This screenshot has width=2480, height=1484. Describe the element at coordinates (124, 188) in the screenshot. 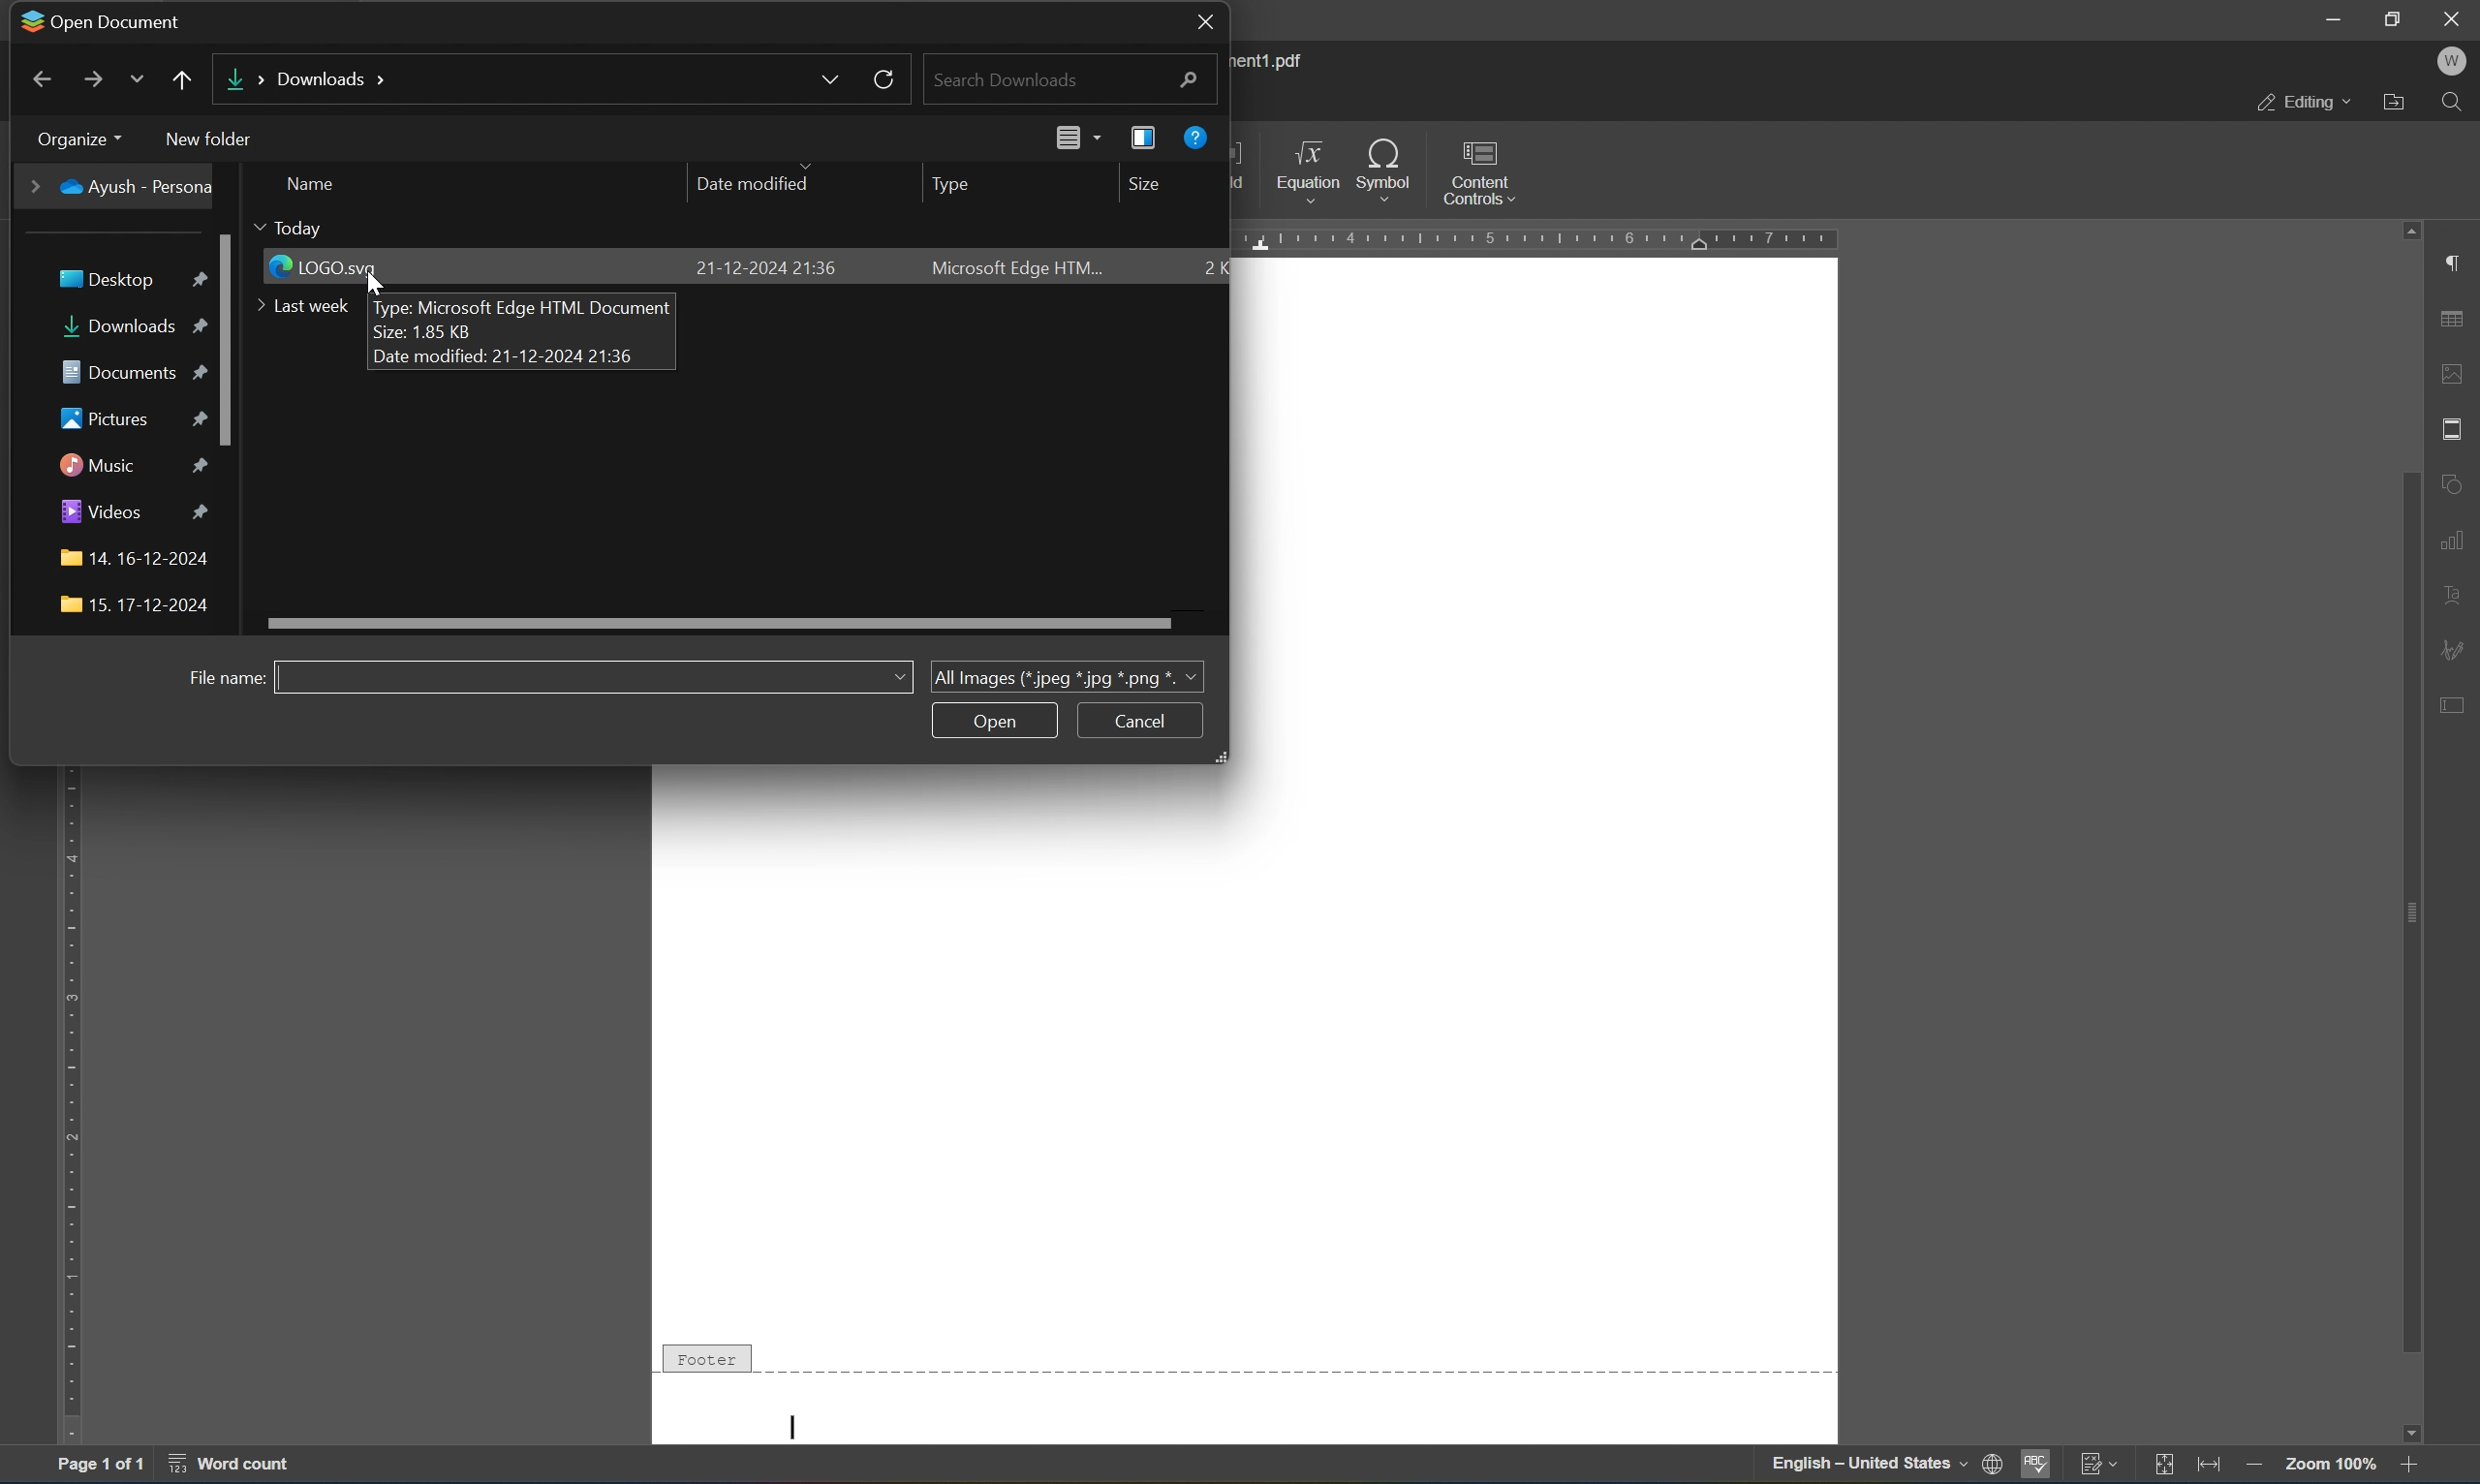

I see `Ayush - Personal` at that location.